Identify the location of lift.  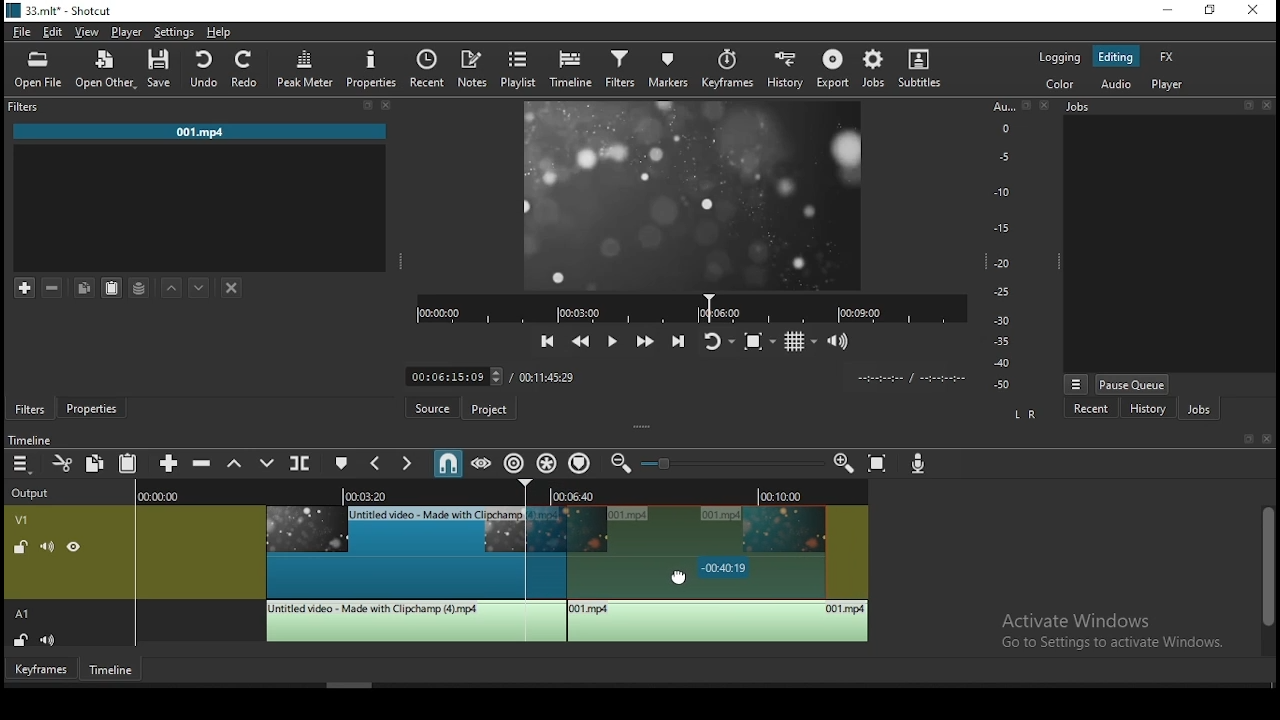
(235, 464).